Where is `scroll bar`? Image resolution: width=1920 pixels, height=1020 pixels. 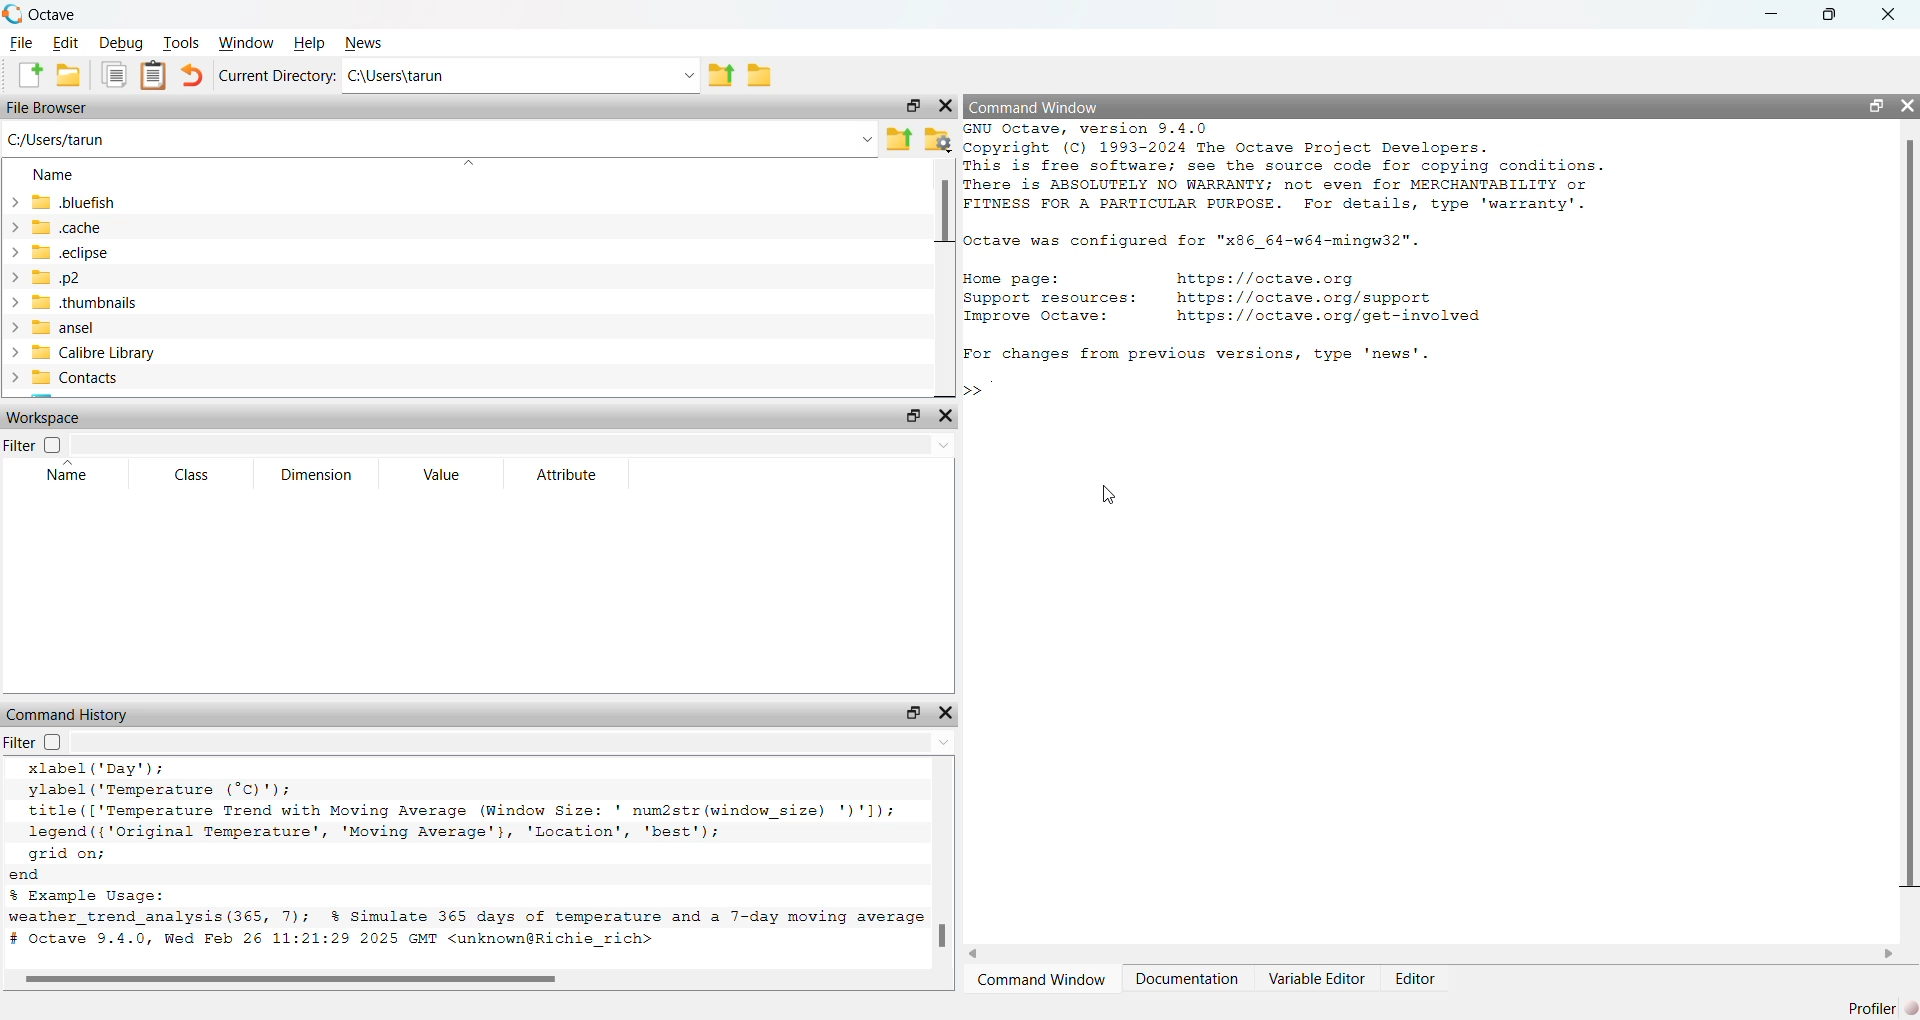 scroll bar is located at coordinates (470, 977).